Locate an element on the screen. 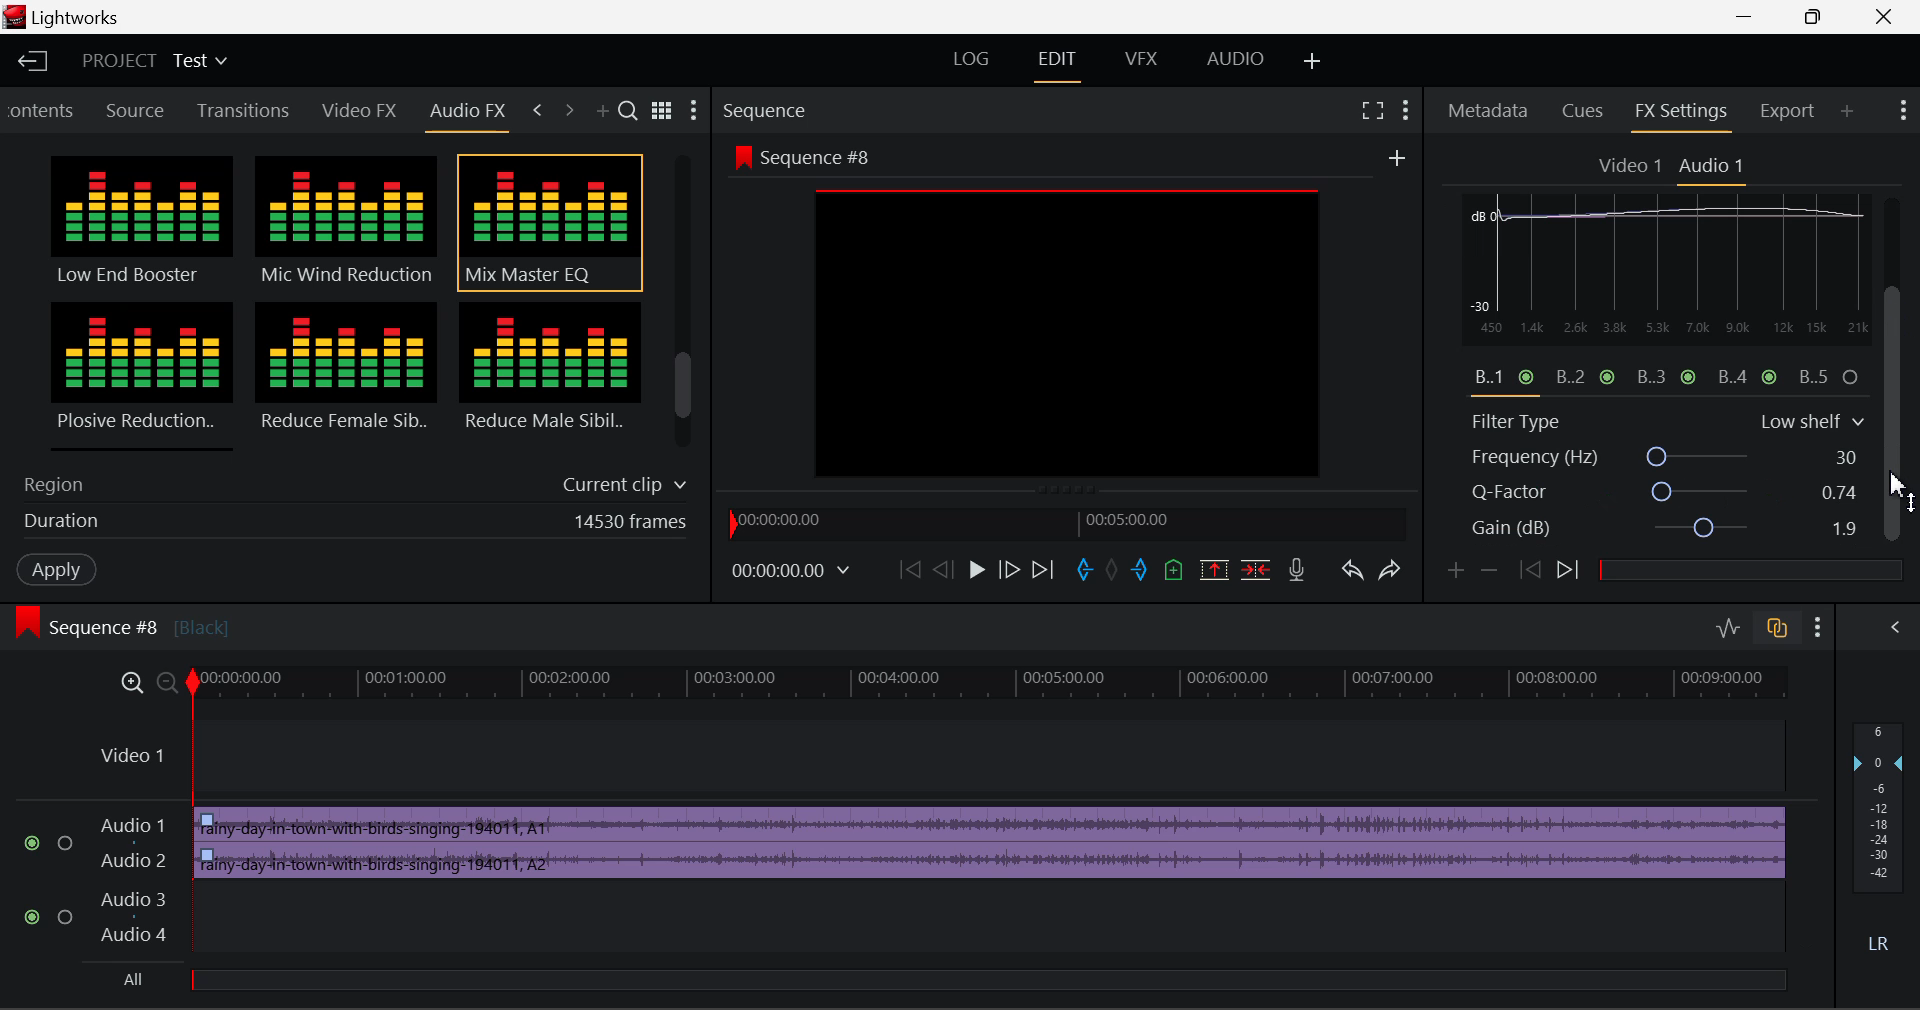  Mart Out is located at coordinates (1142, 570).